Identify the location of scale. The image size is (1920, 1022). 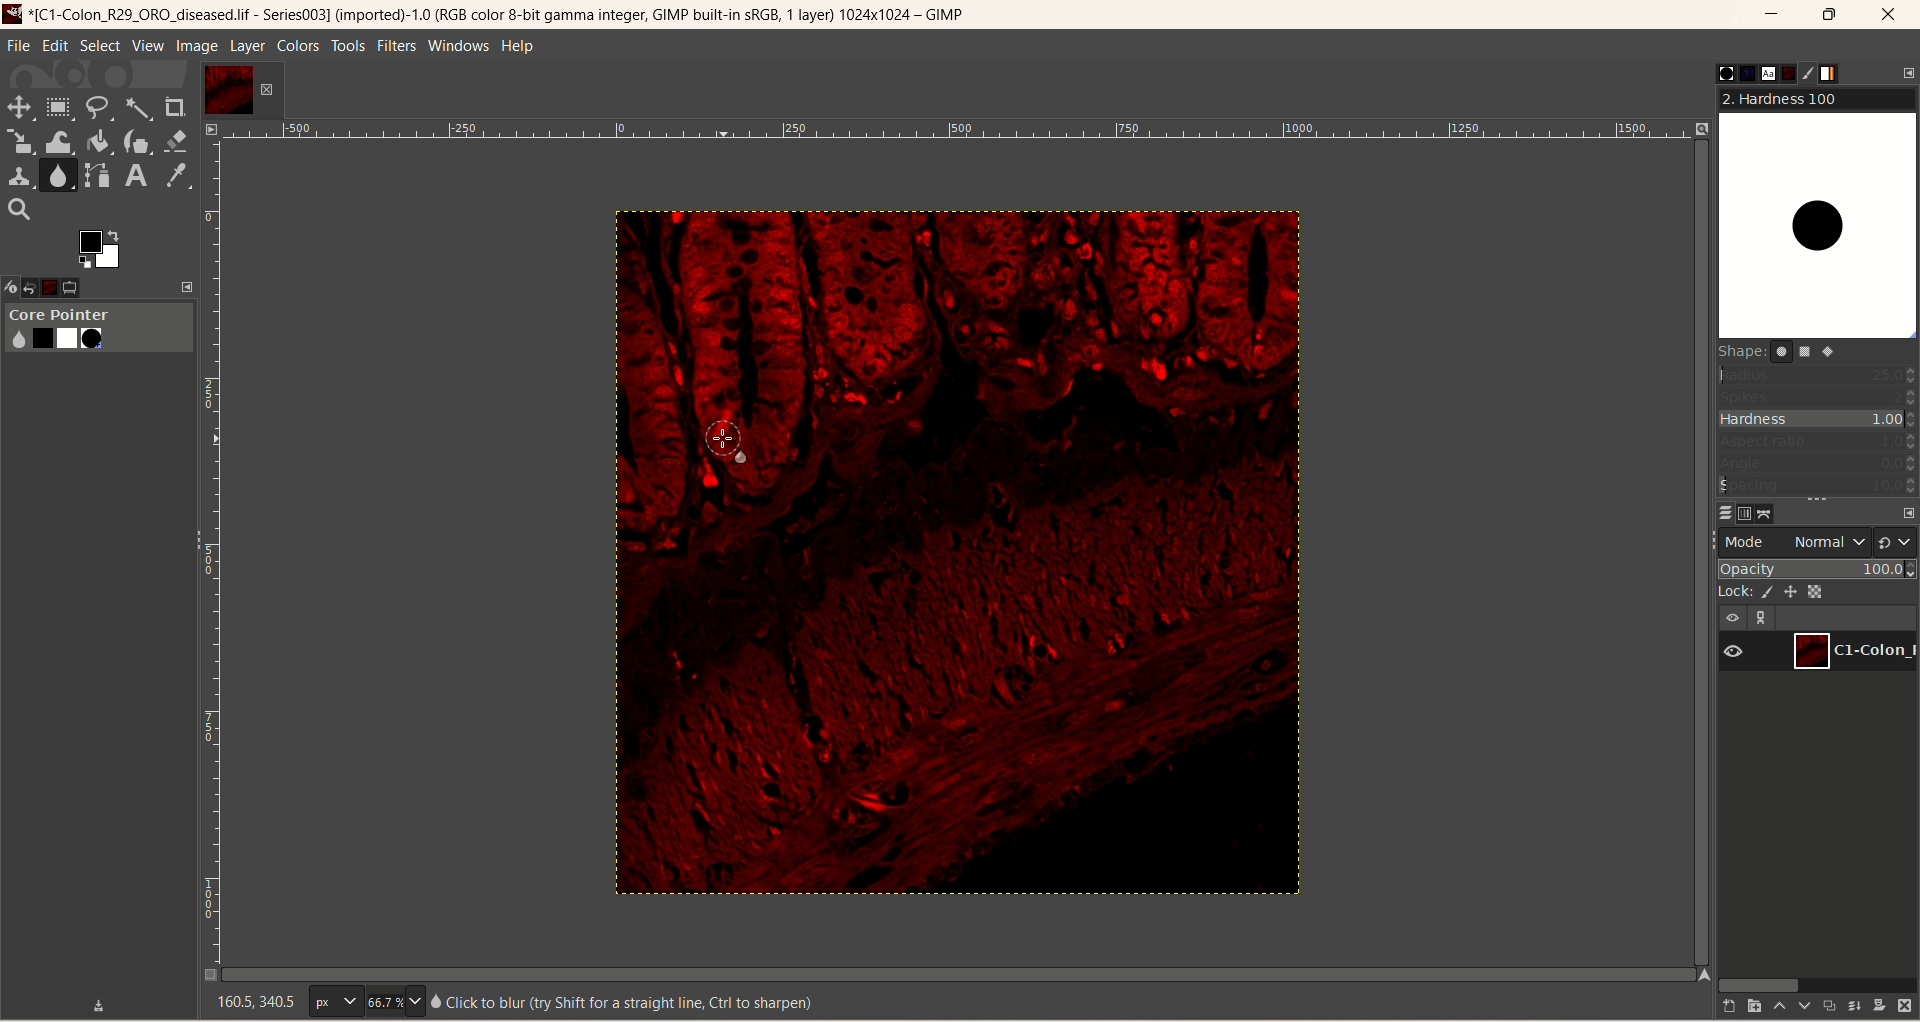
(20, 142).